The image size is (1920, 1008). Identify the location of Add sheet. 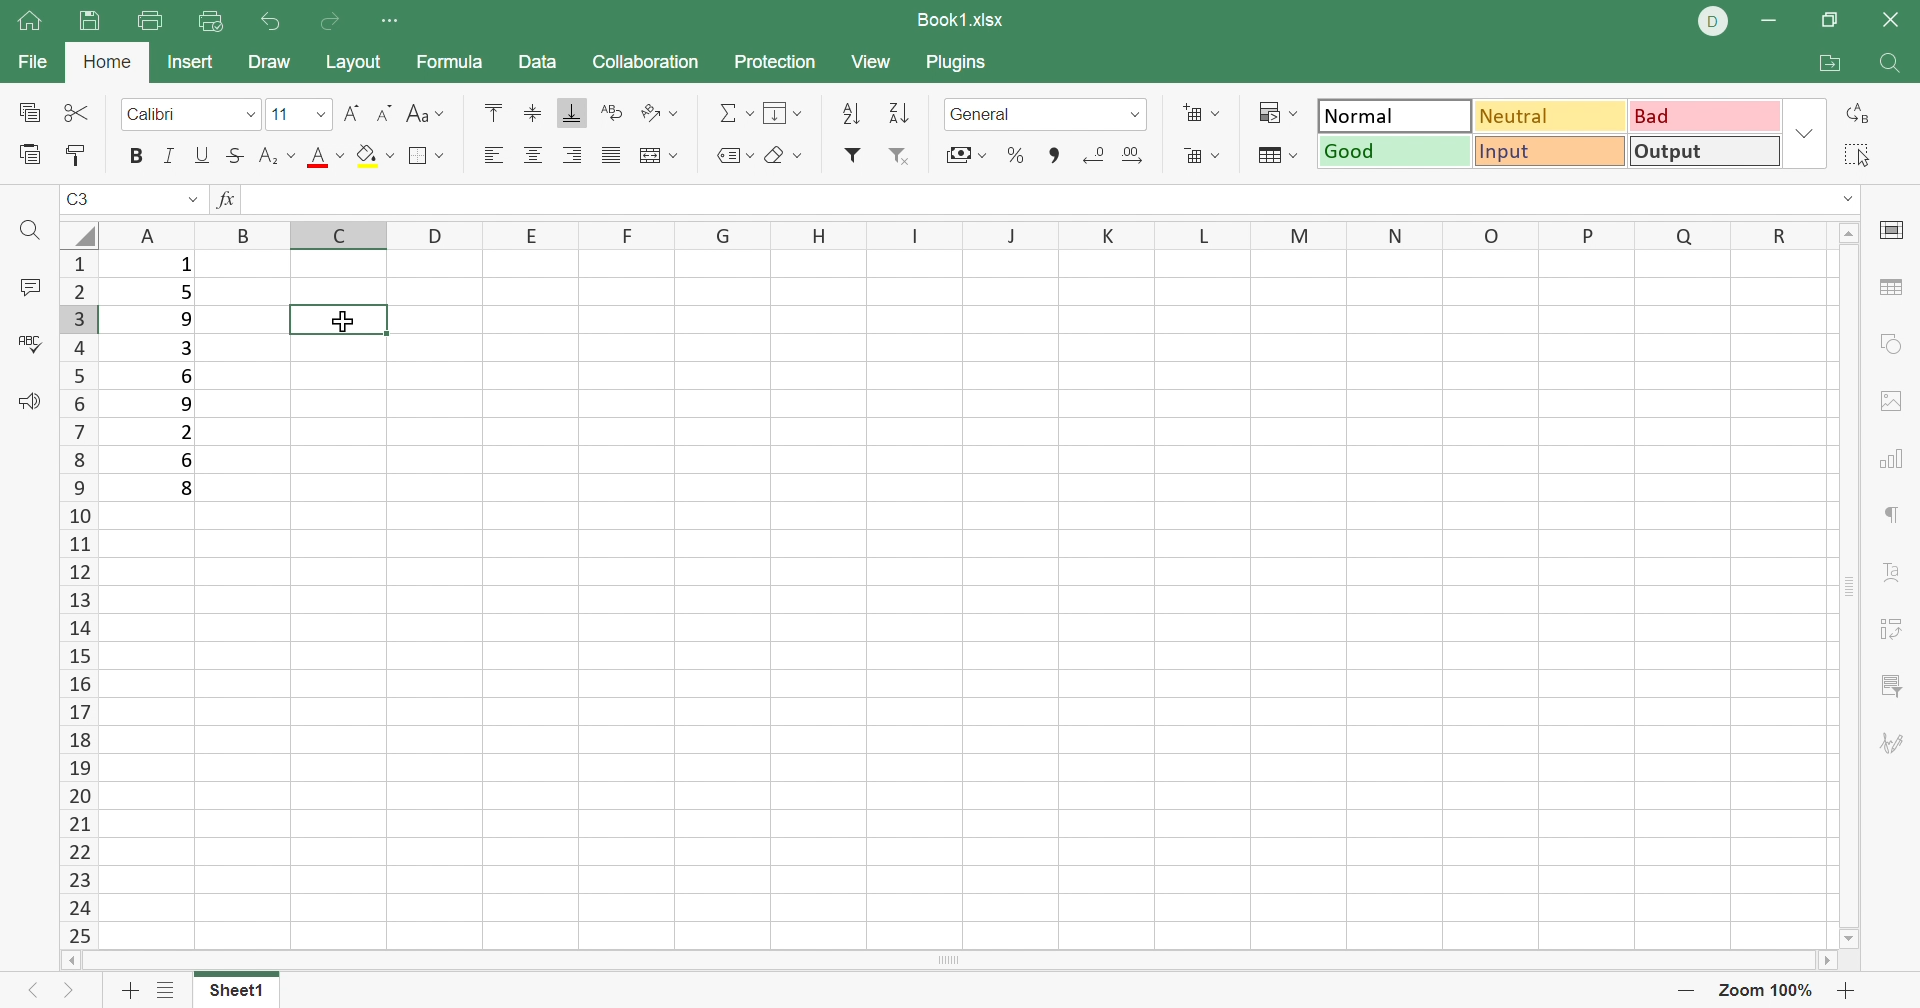
(129, 992).